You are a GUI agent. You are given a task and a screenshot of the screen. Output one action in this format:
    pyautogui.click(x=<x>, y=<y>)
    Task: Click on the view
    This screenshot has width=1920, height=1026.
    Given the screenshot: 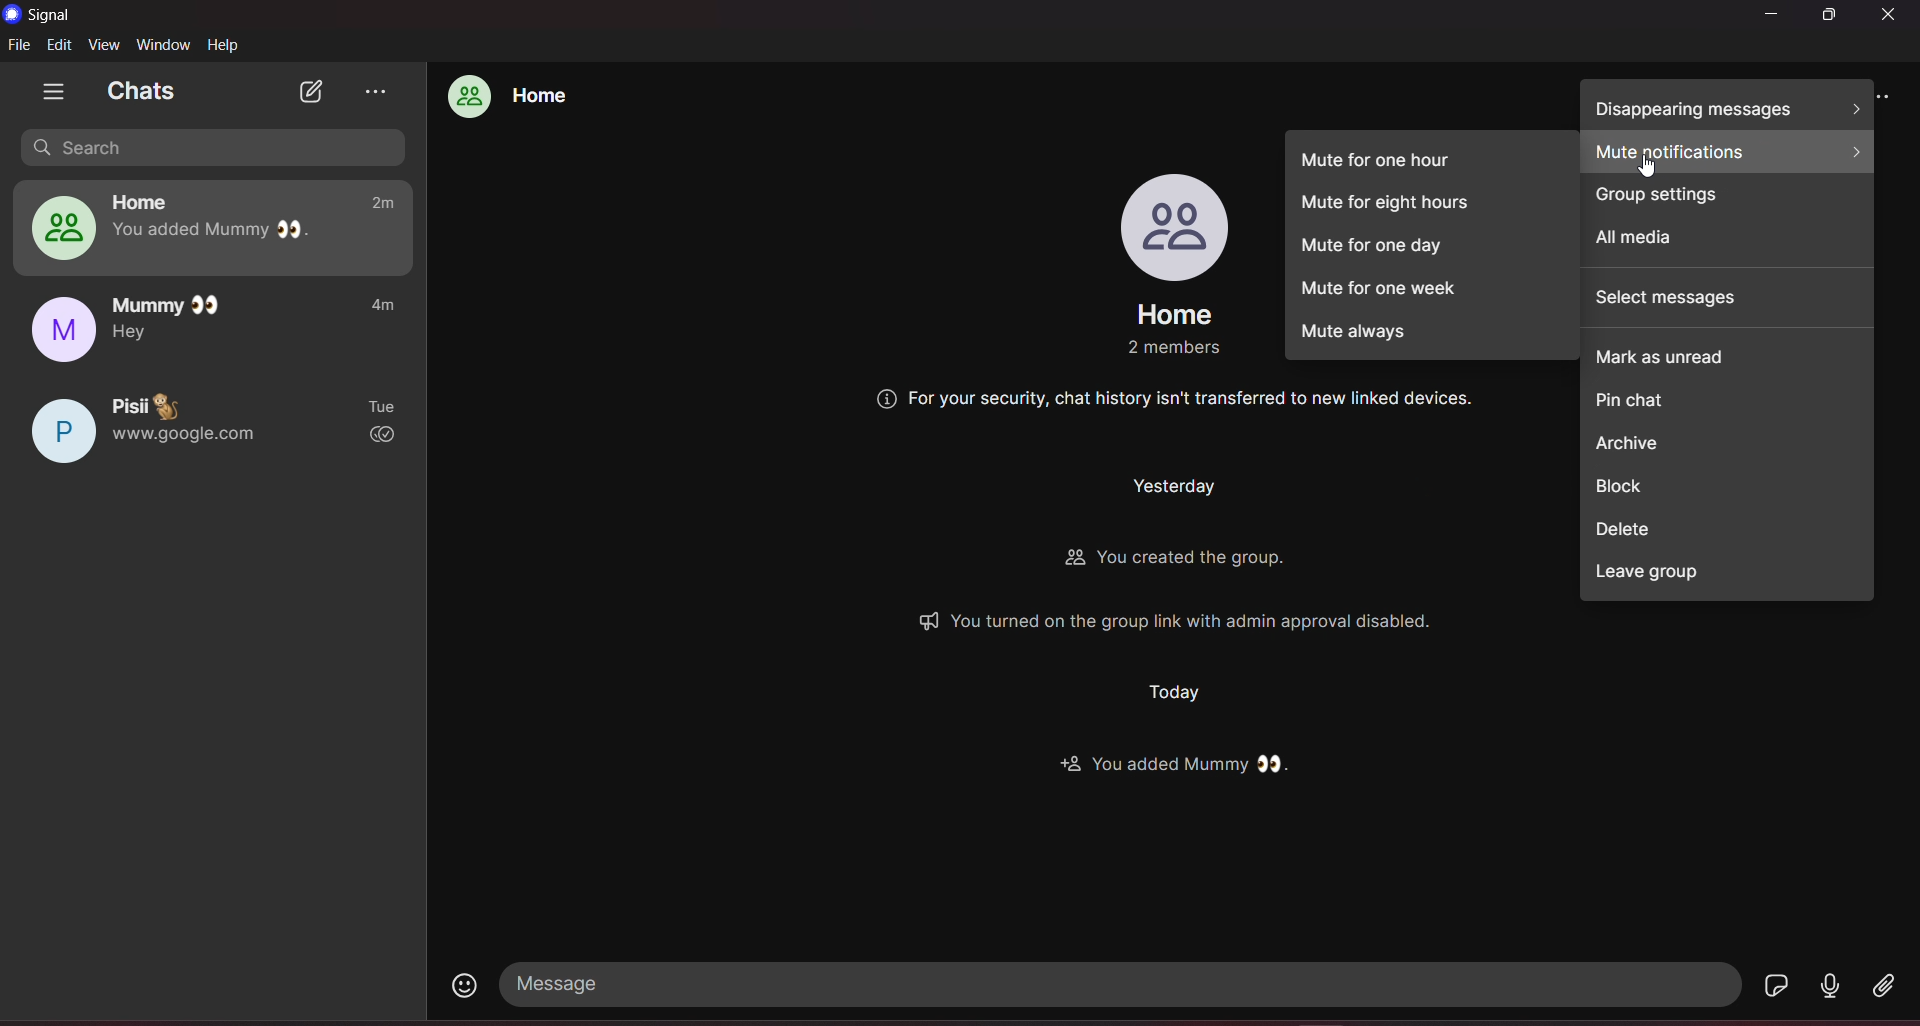 What is the action you would take?
    pyautogui.click(x=104, y=43)
    